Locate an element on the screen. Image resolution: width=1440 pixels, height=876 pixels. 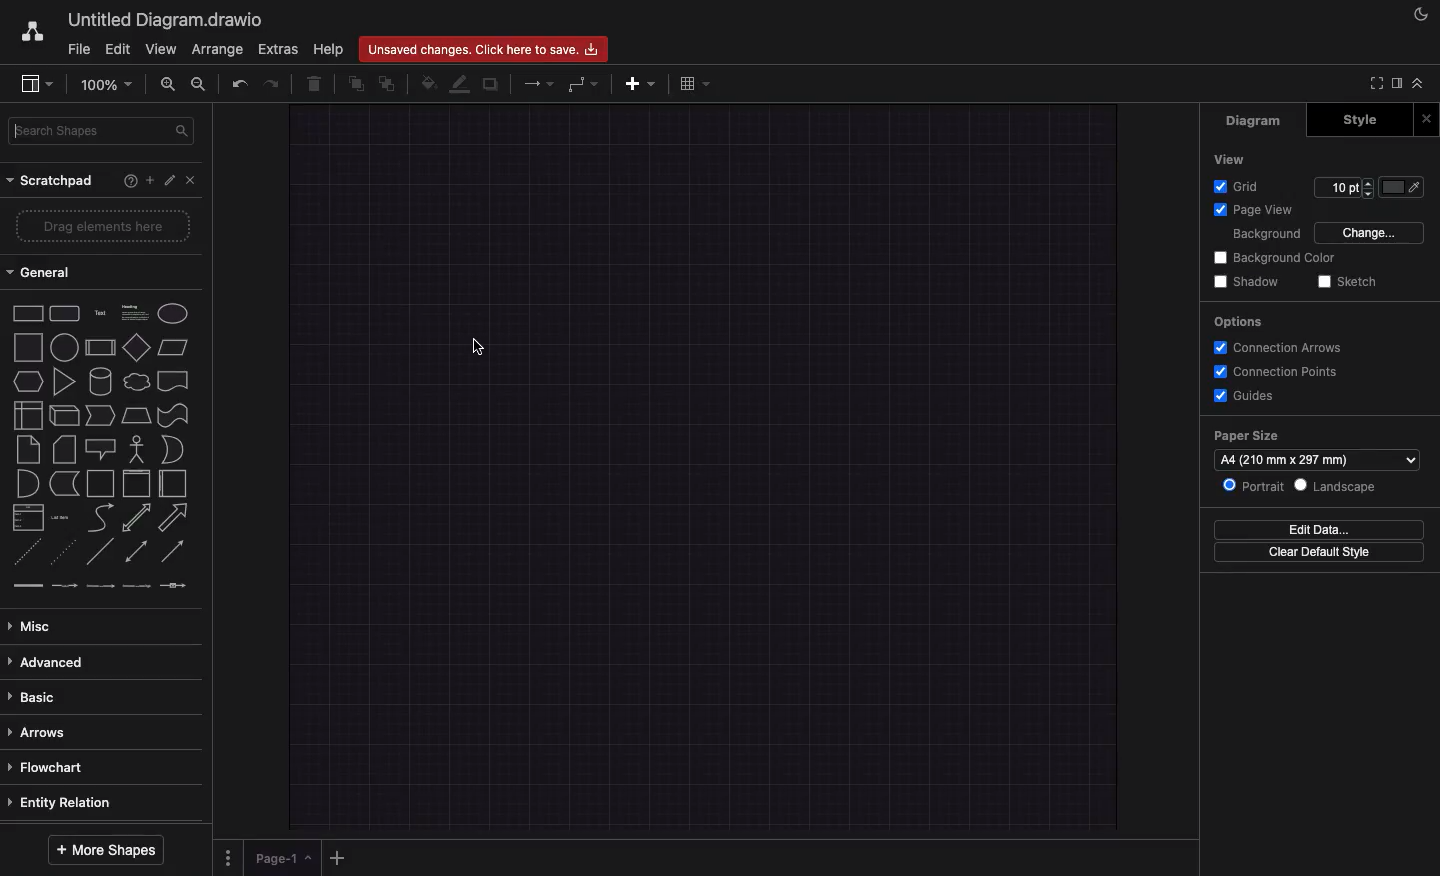
More shapes is located at coordinates (104, 850).